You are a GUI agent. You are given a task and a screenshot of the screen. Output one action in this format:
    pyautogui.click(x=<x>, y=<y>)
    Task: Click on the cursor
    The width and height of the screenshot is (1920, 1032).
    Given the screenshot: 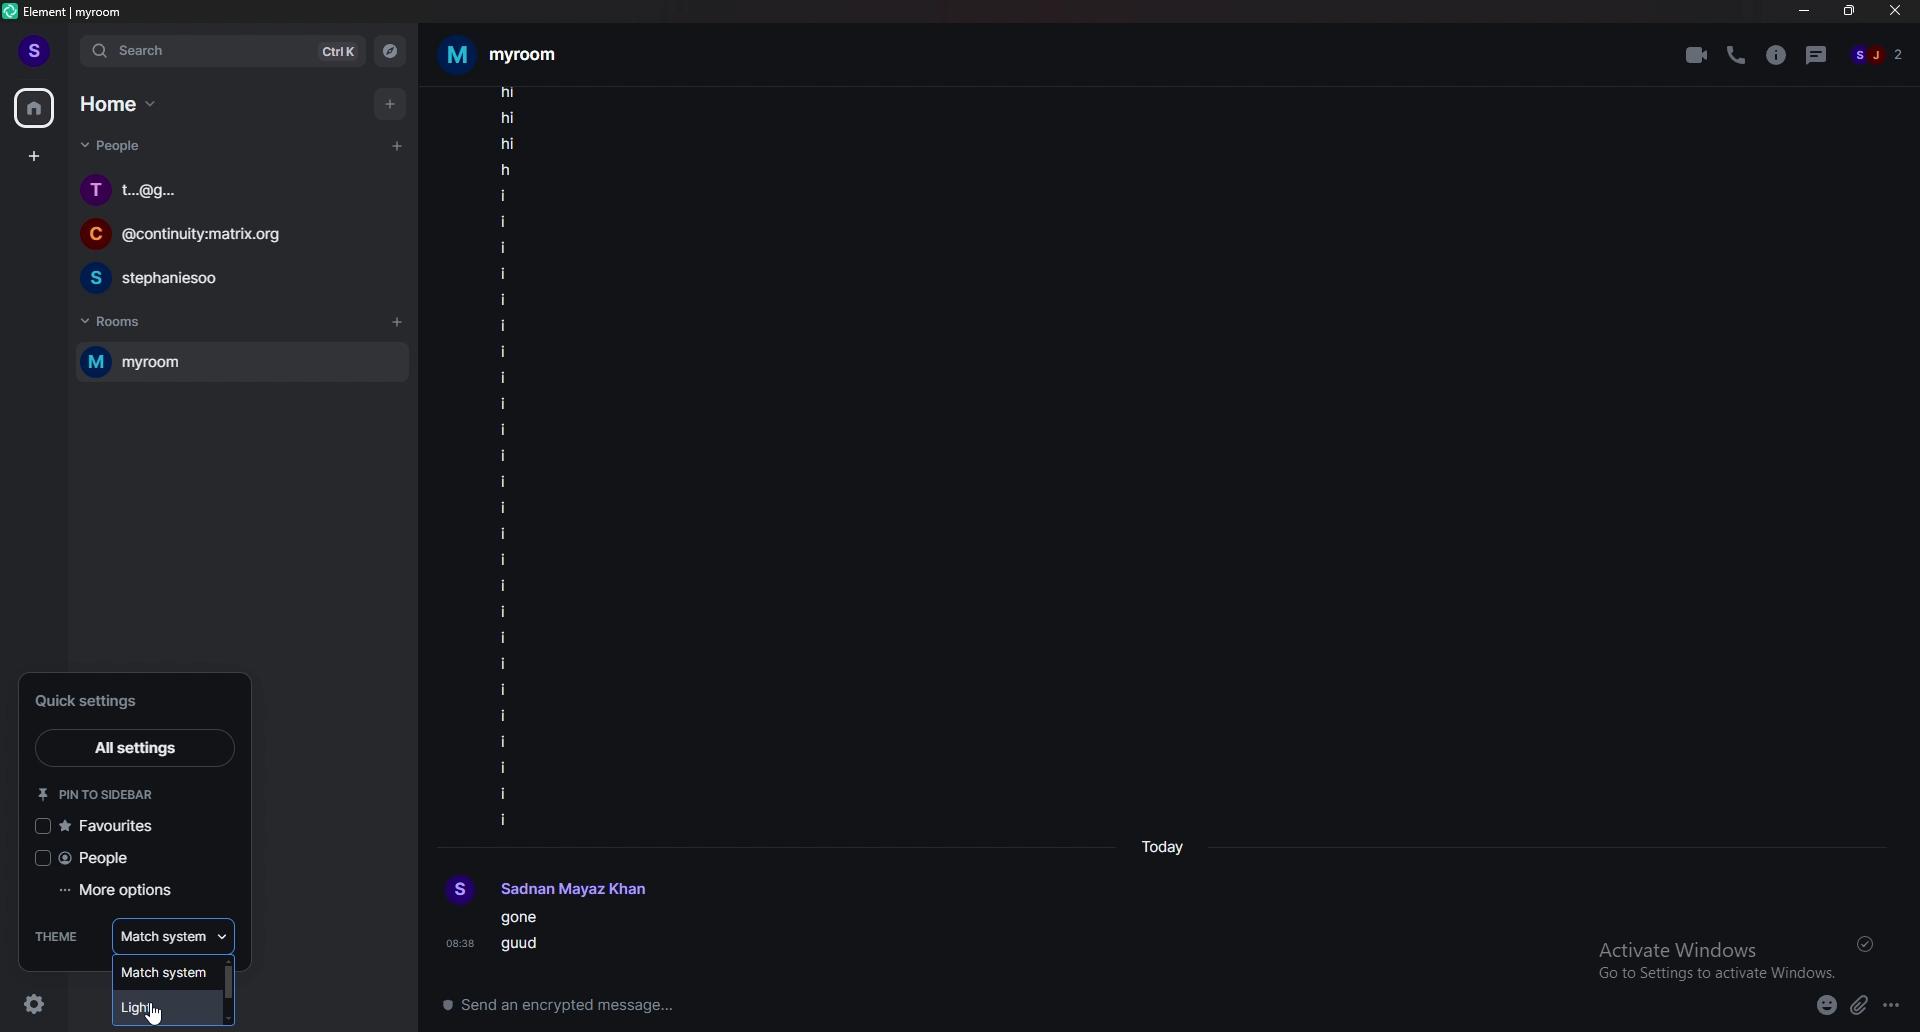 What is the action you would take?
    pyautogui.click(x=163, y=1016)
    